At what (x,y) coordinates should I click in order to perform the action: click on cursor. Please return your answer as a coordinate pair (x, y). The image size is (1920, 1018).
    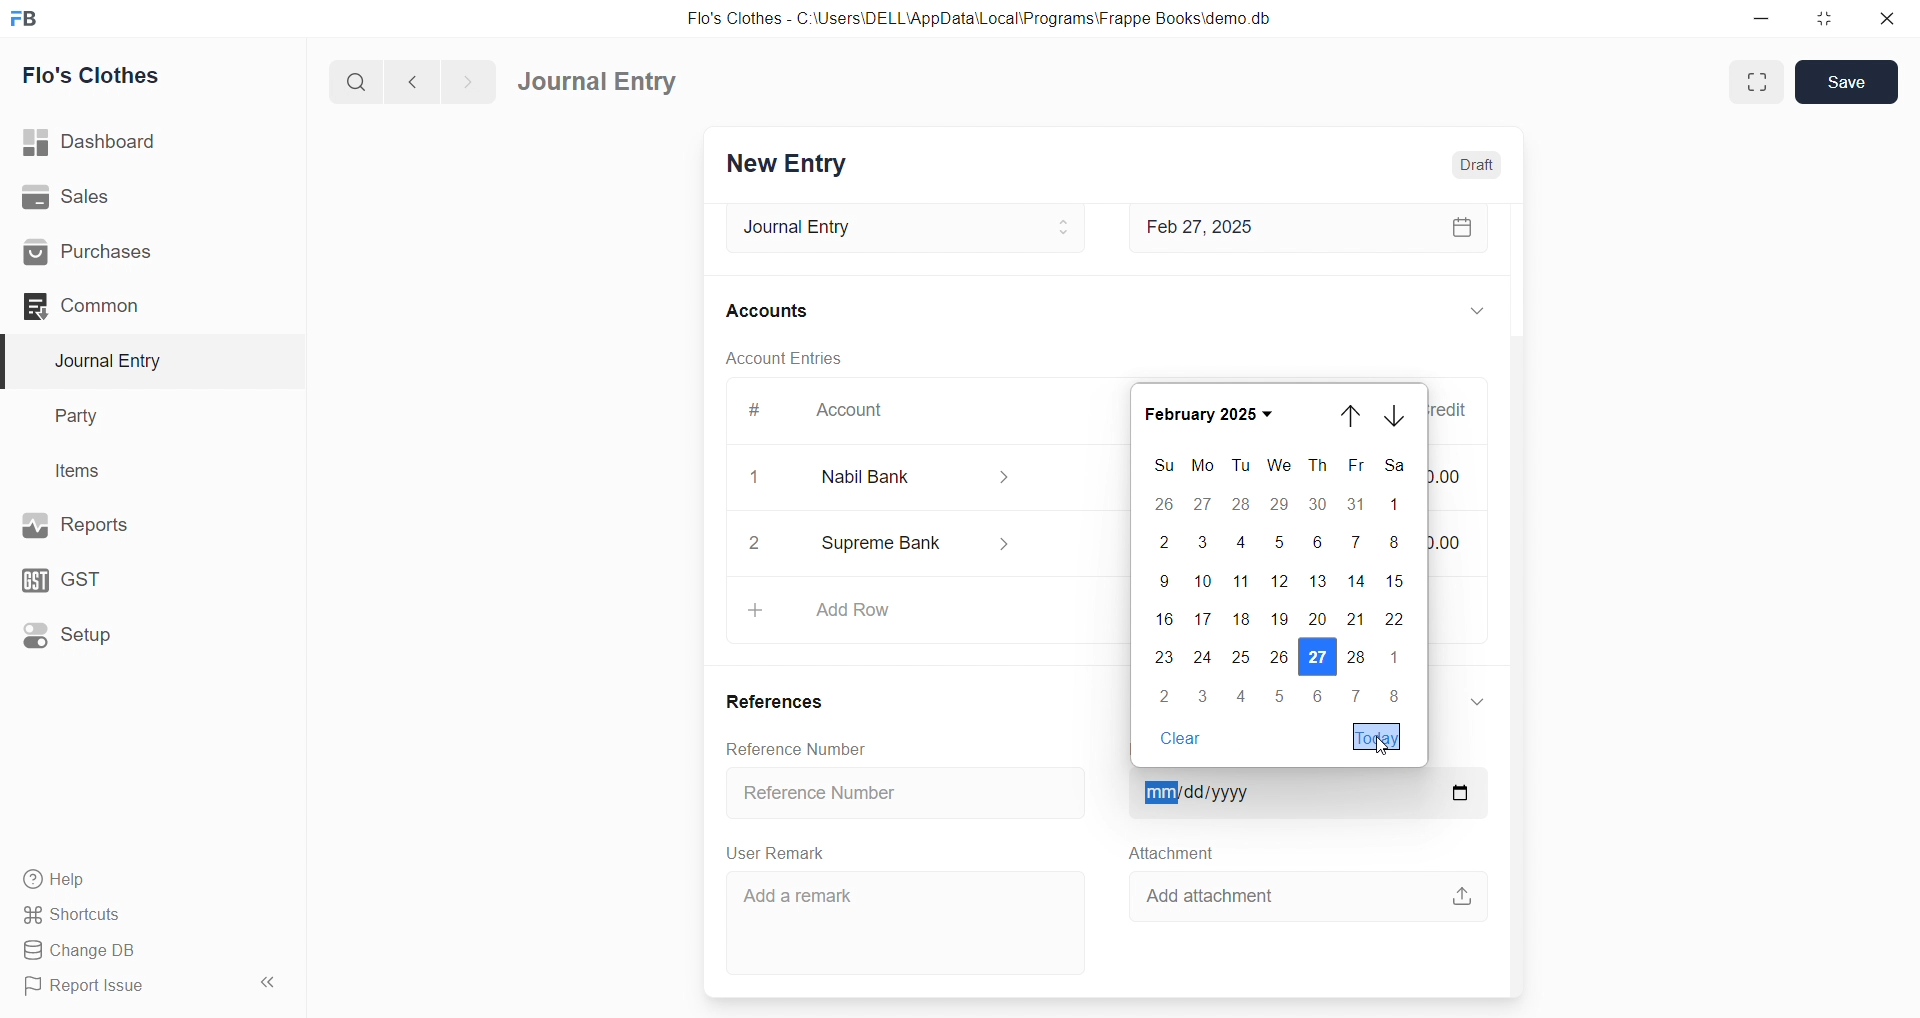
    Looking at the image, I should click on (1385, 748).